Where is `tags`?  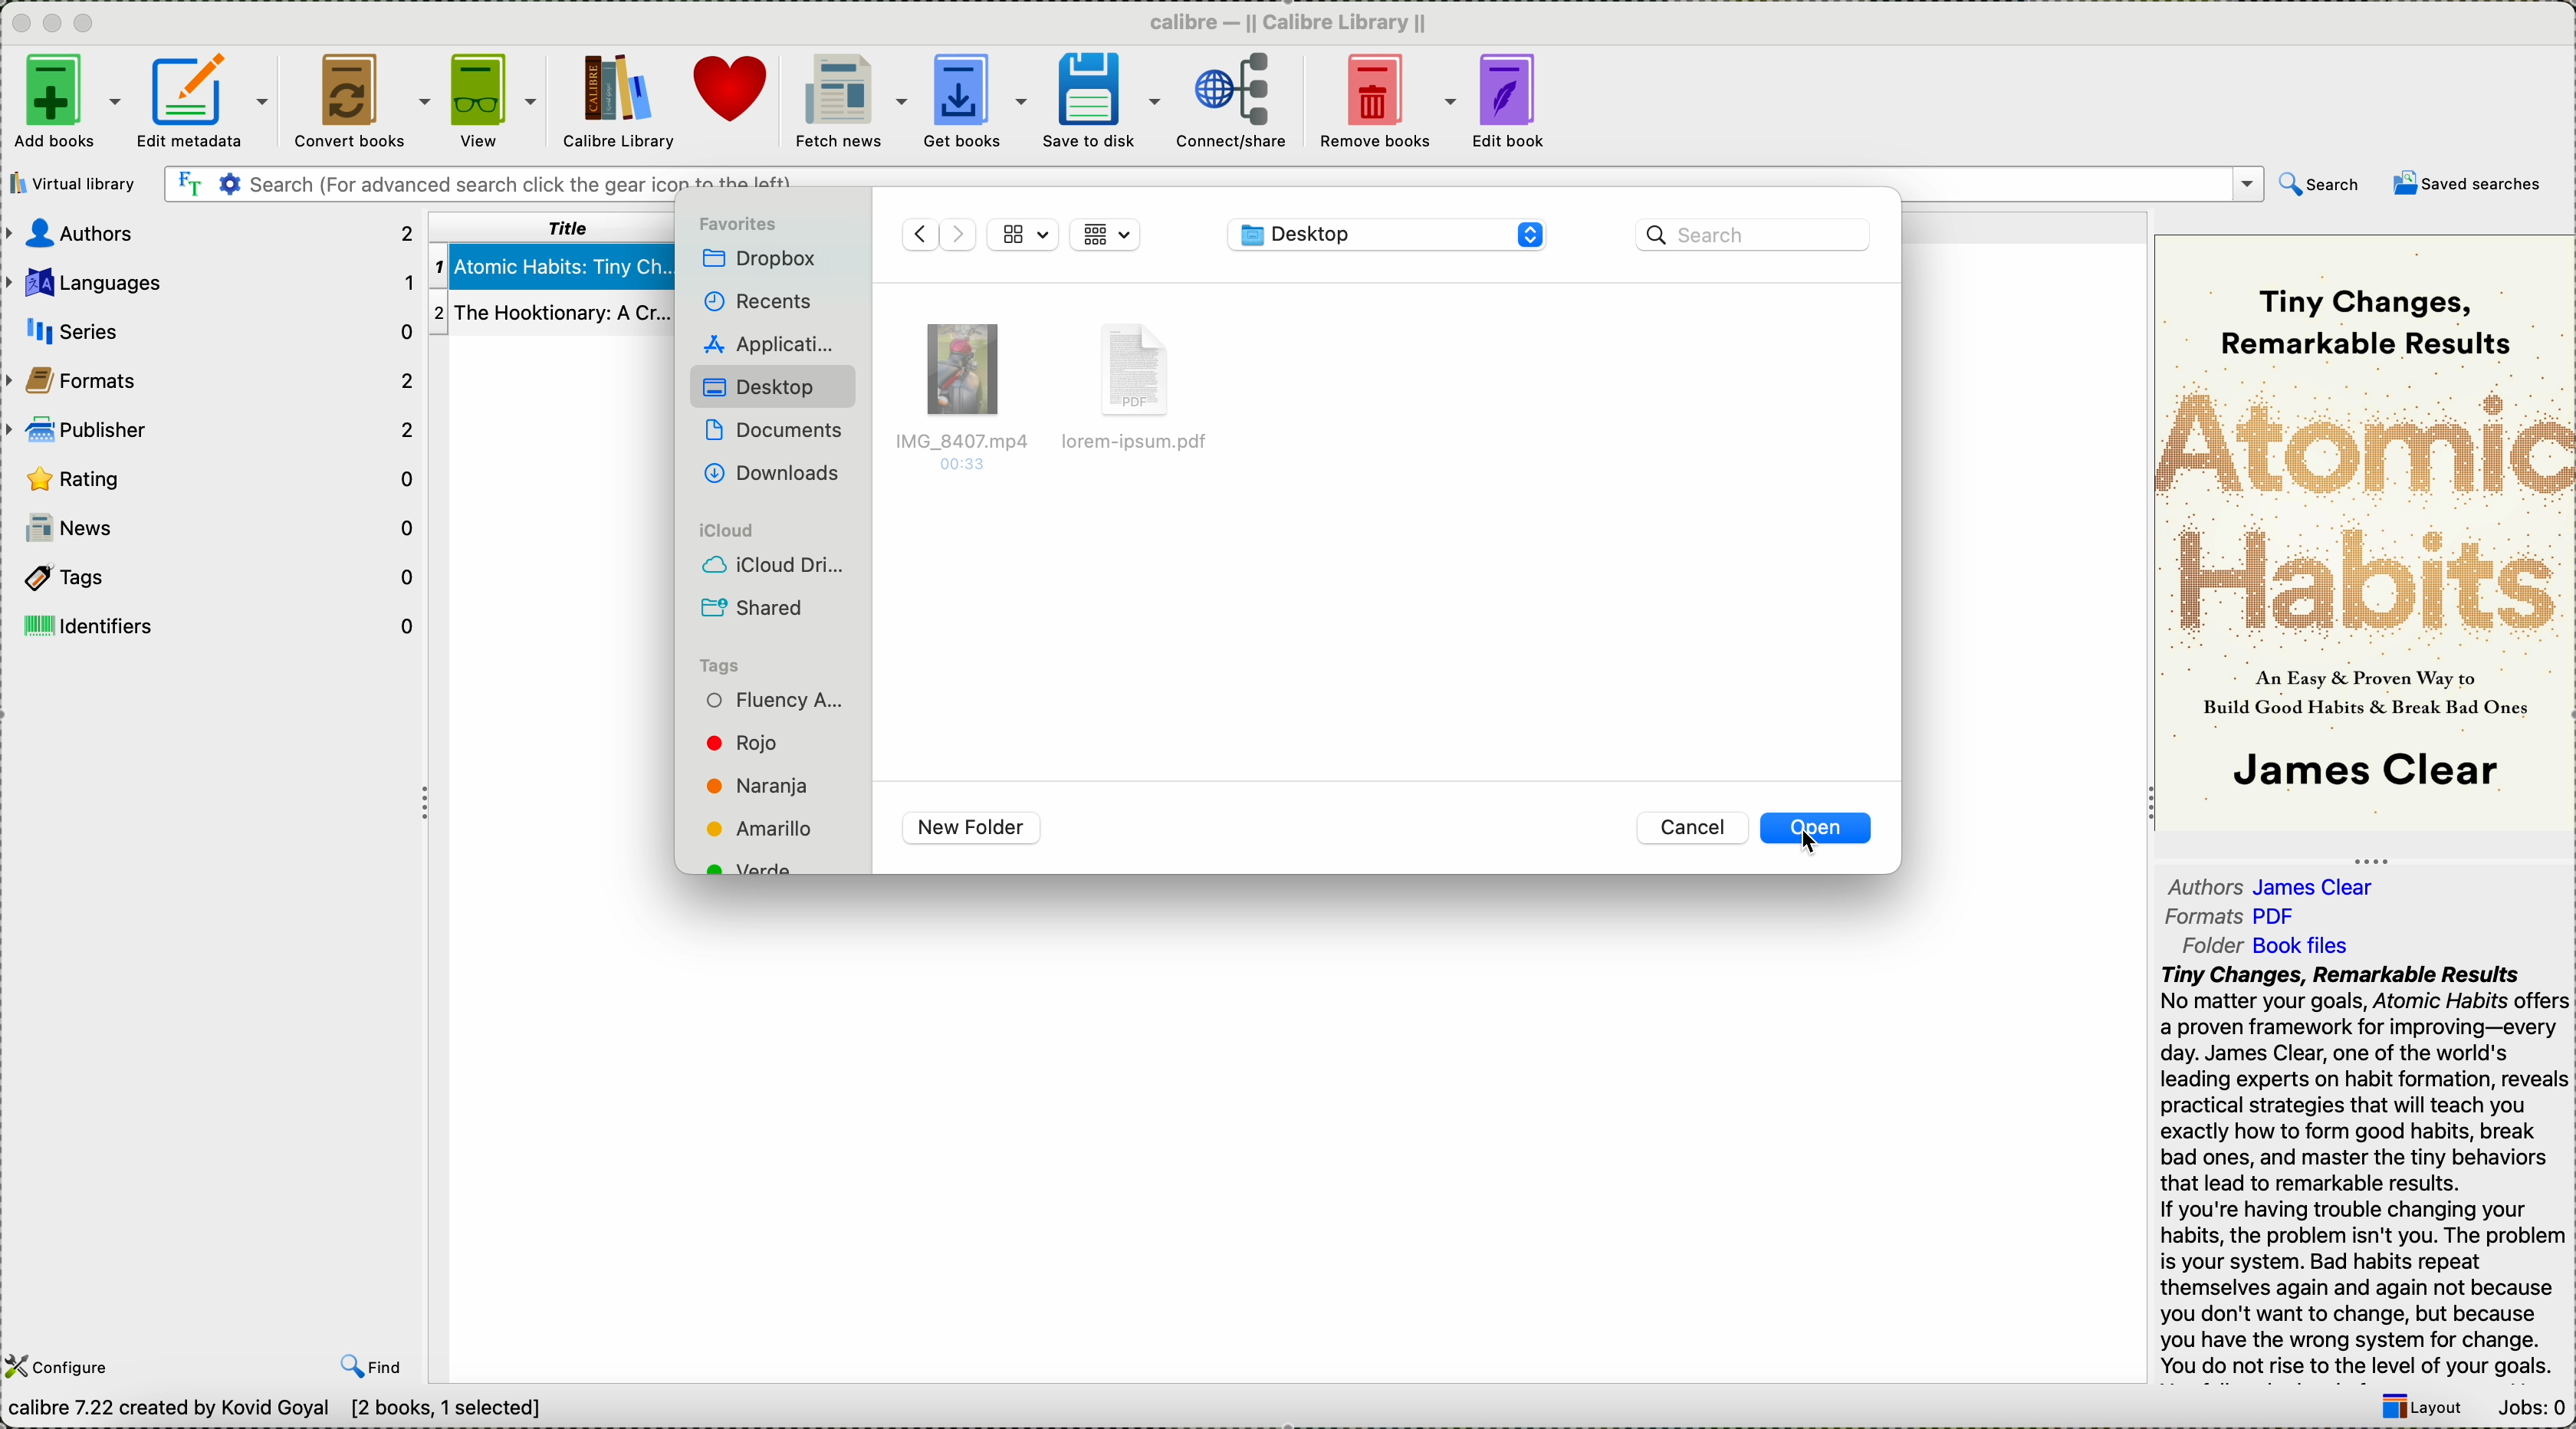 tags is located at coordinates (212, 575).